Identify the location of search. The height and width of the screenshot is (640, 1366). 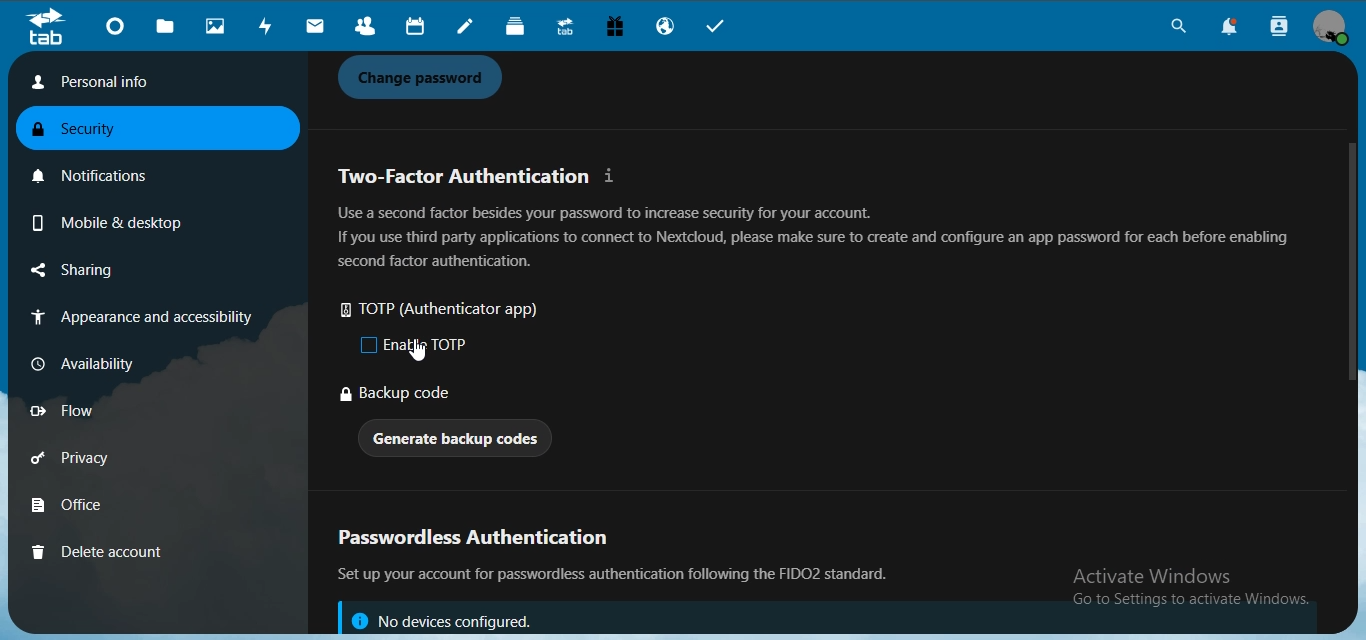
(1175, 29).